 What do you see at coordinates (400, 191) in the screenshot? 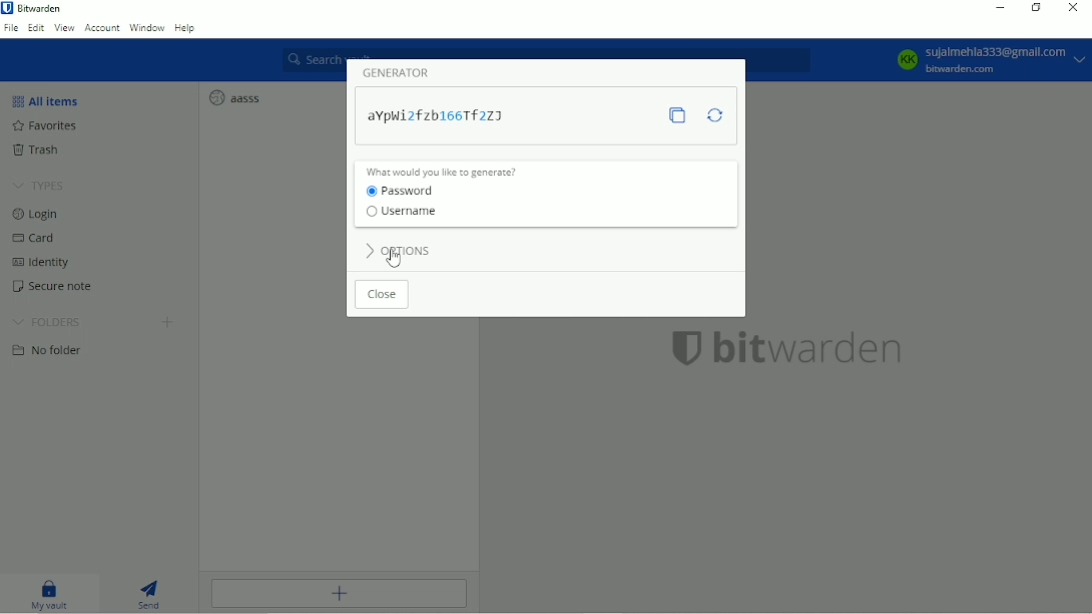
I see `Password` at bounding box center [400, 191].